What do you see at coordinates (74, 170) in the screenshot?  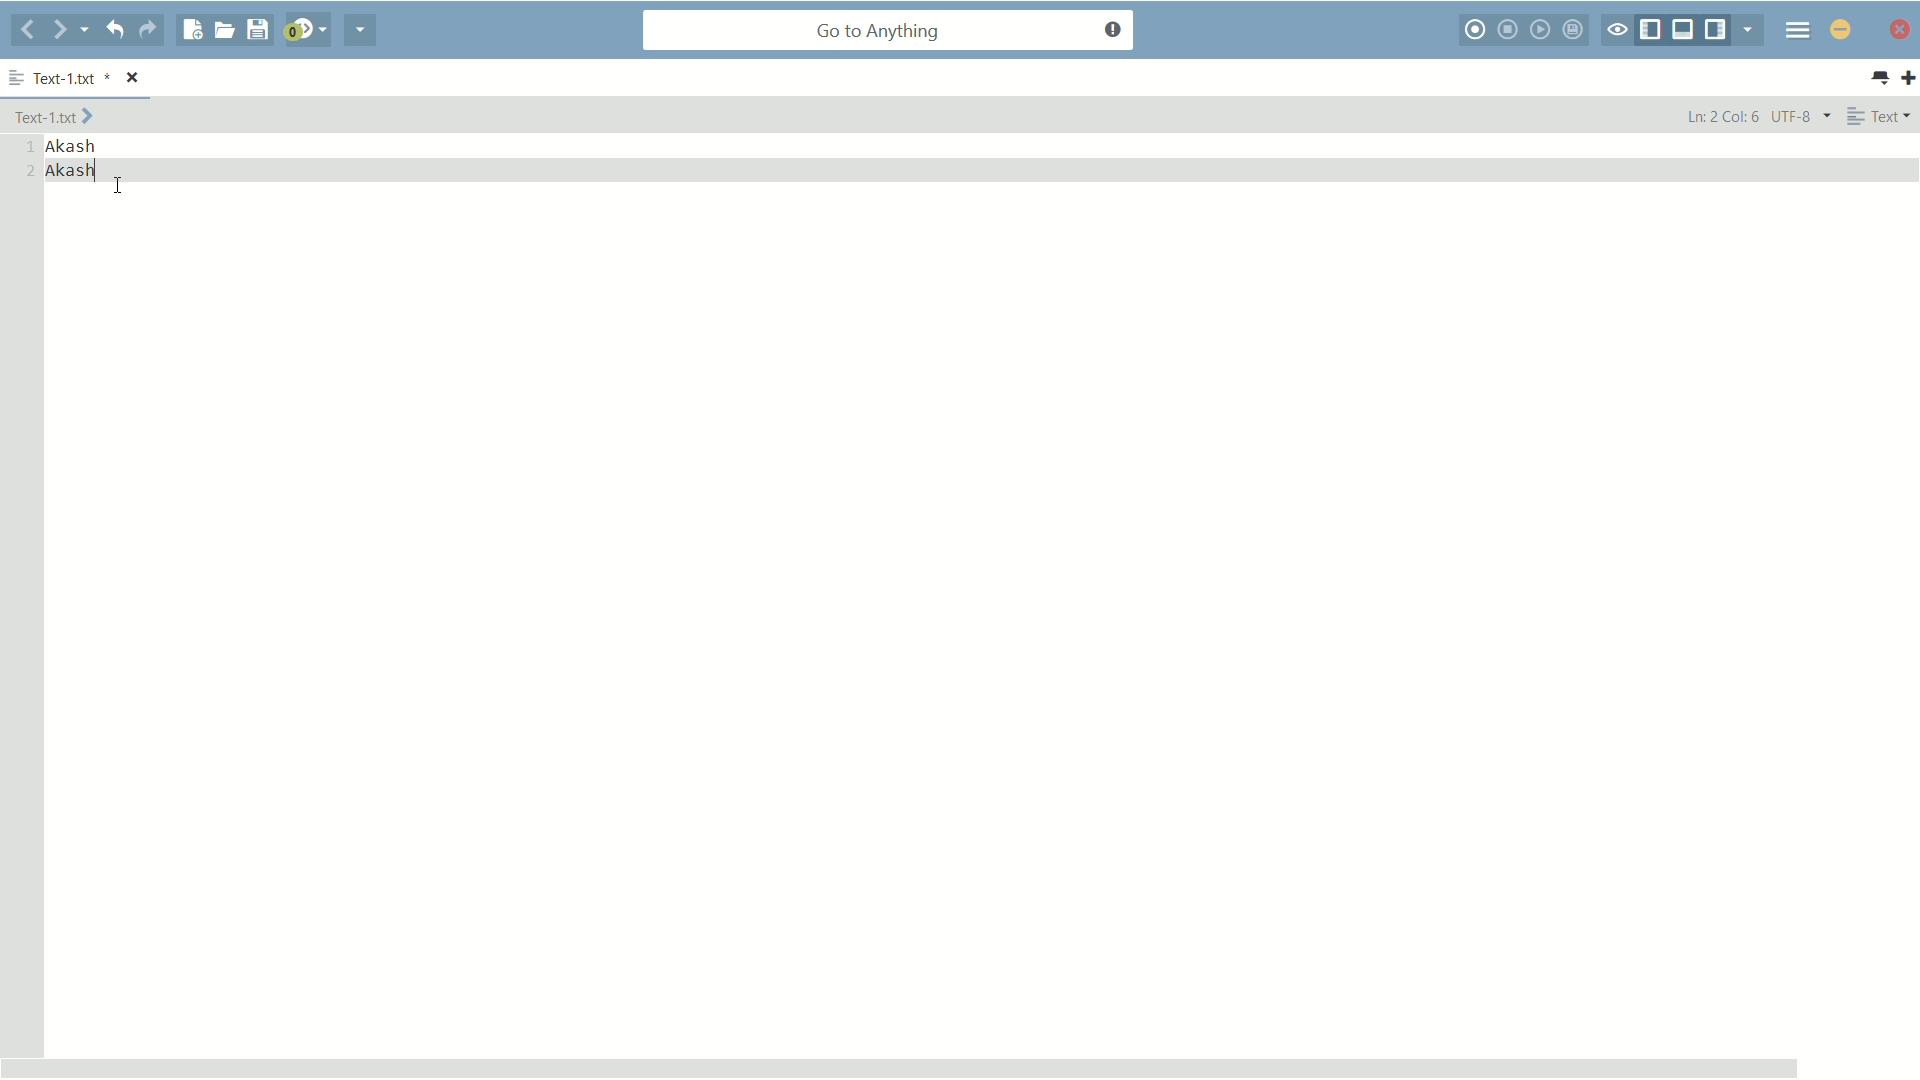 I see `paste text` at bounding box center [74, 170].